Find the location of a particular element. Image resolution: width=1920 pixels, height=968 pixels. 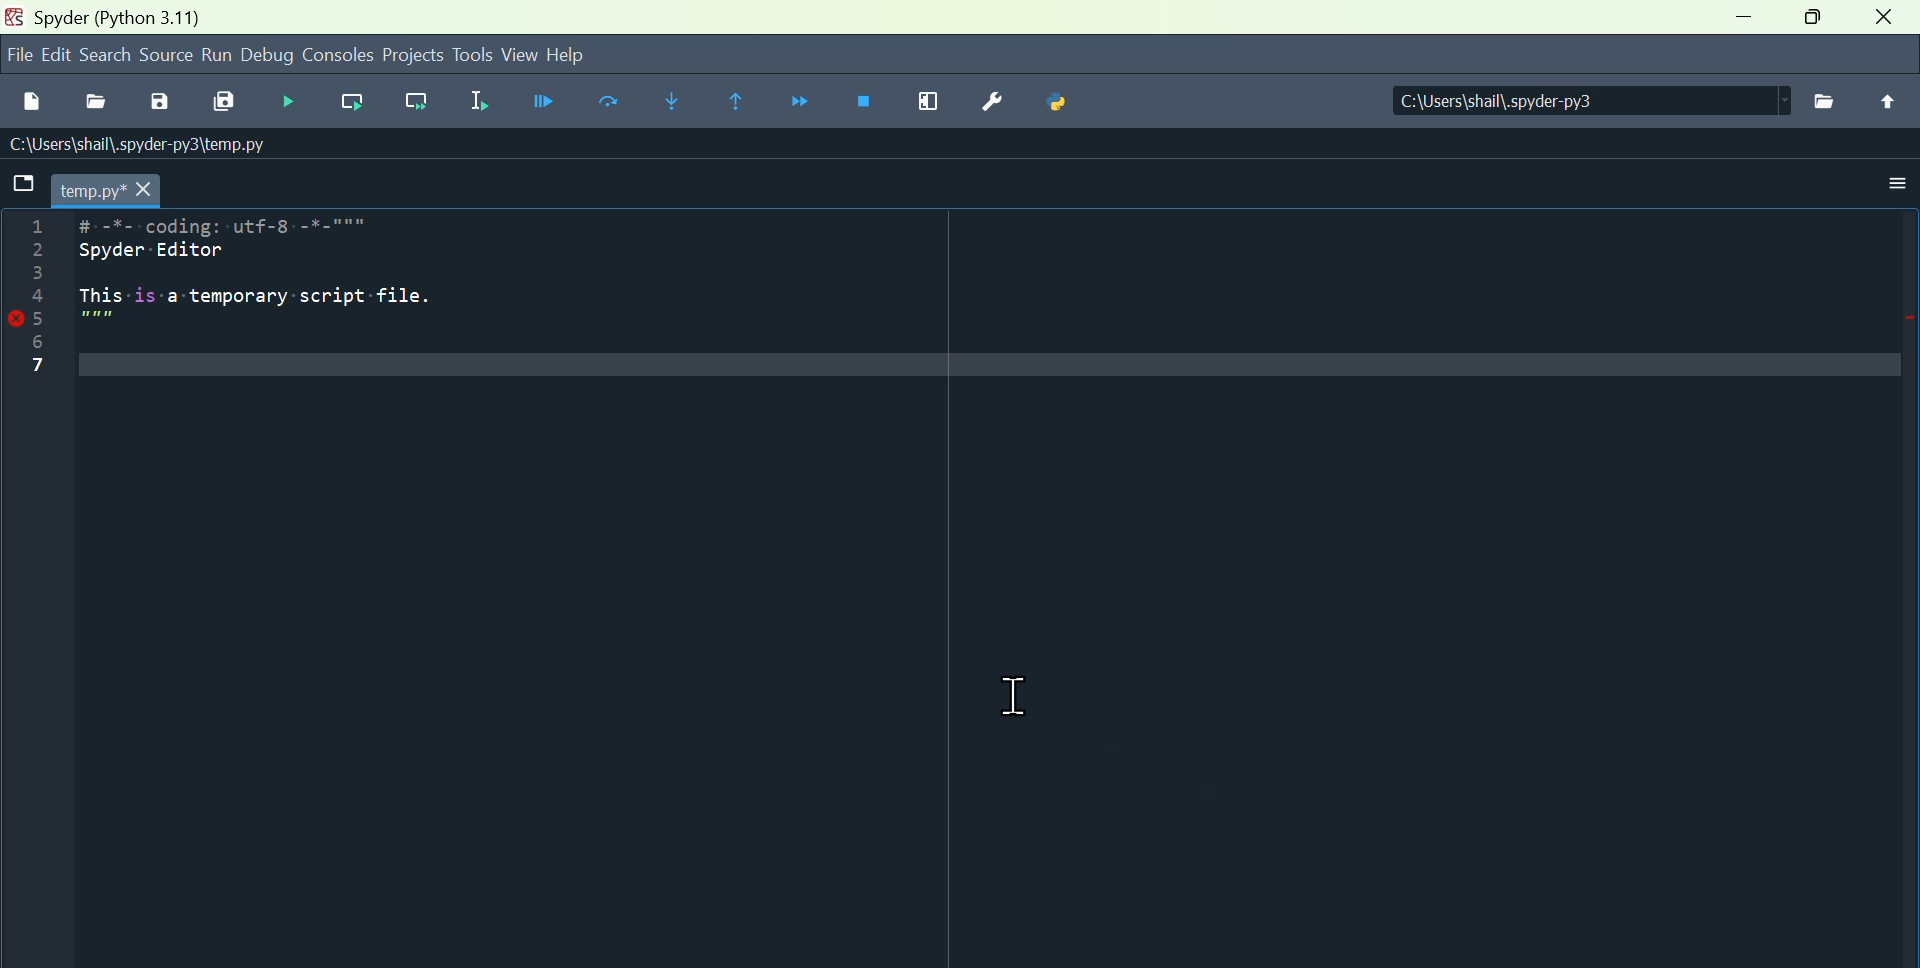

Tools is located at coordinates (472, 56).